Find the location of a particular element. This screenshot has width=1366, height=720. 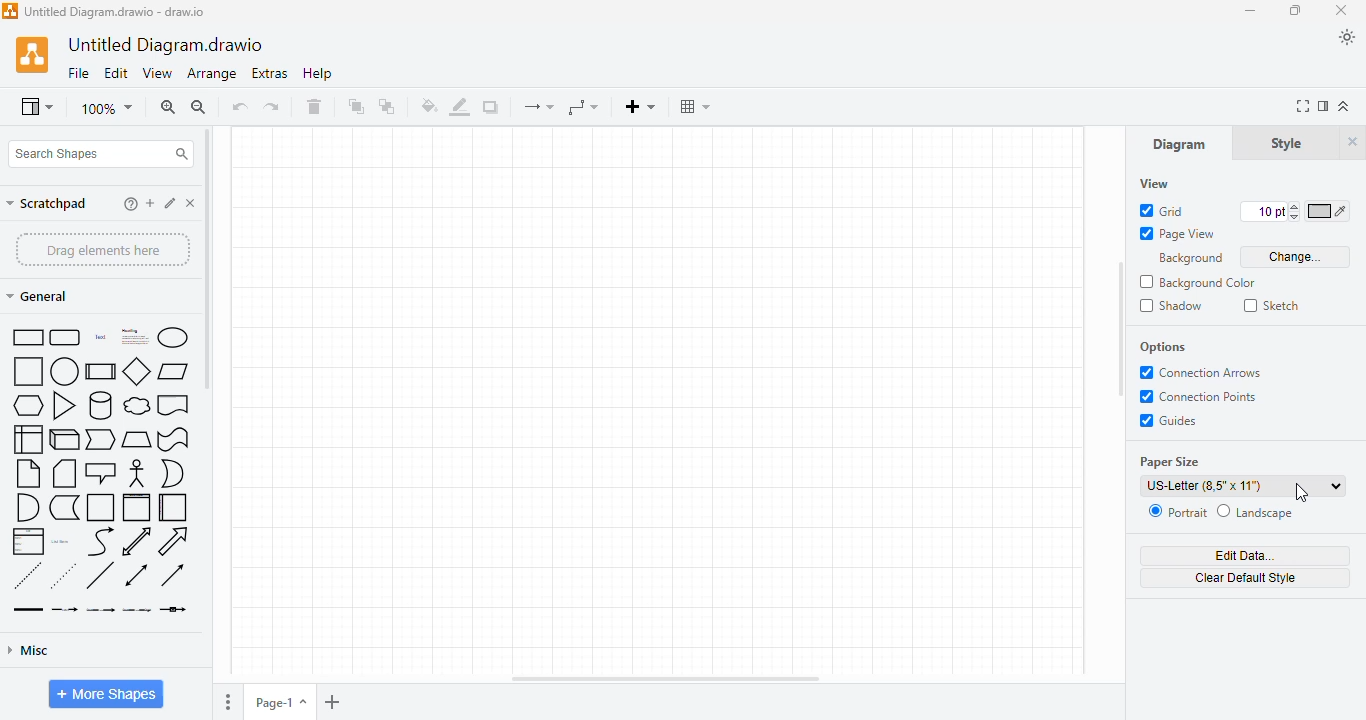

waypoints is located at coordinates (582, 107).